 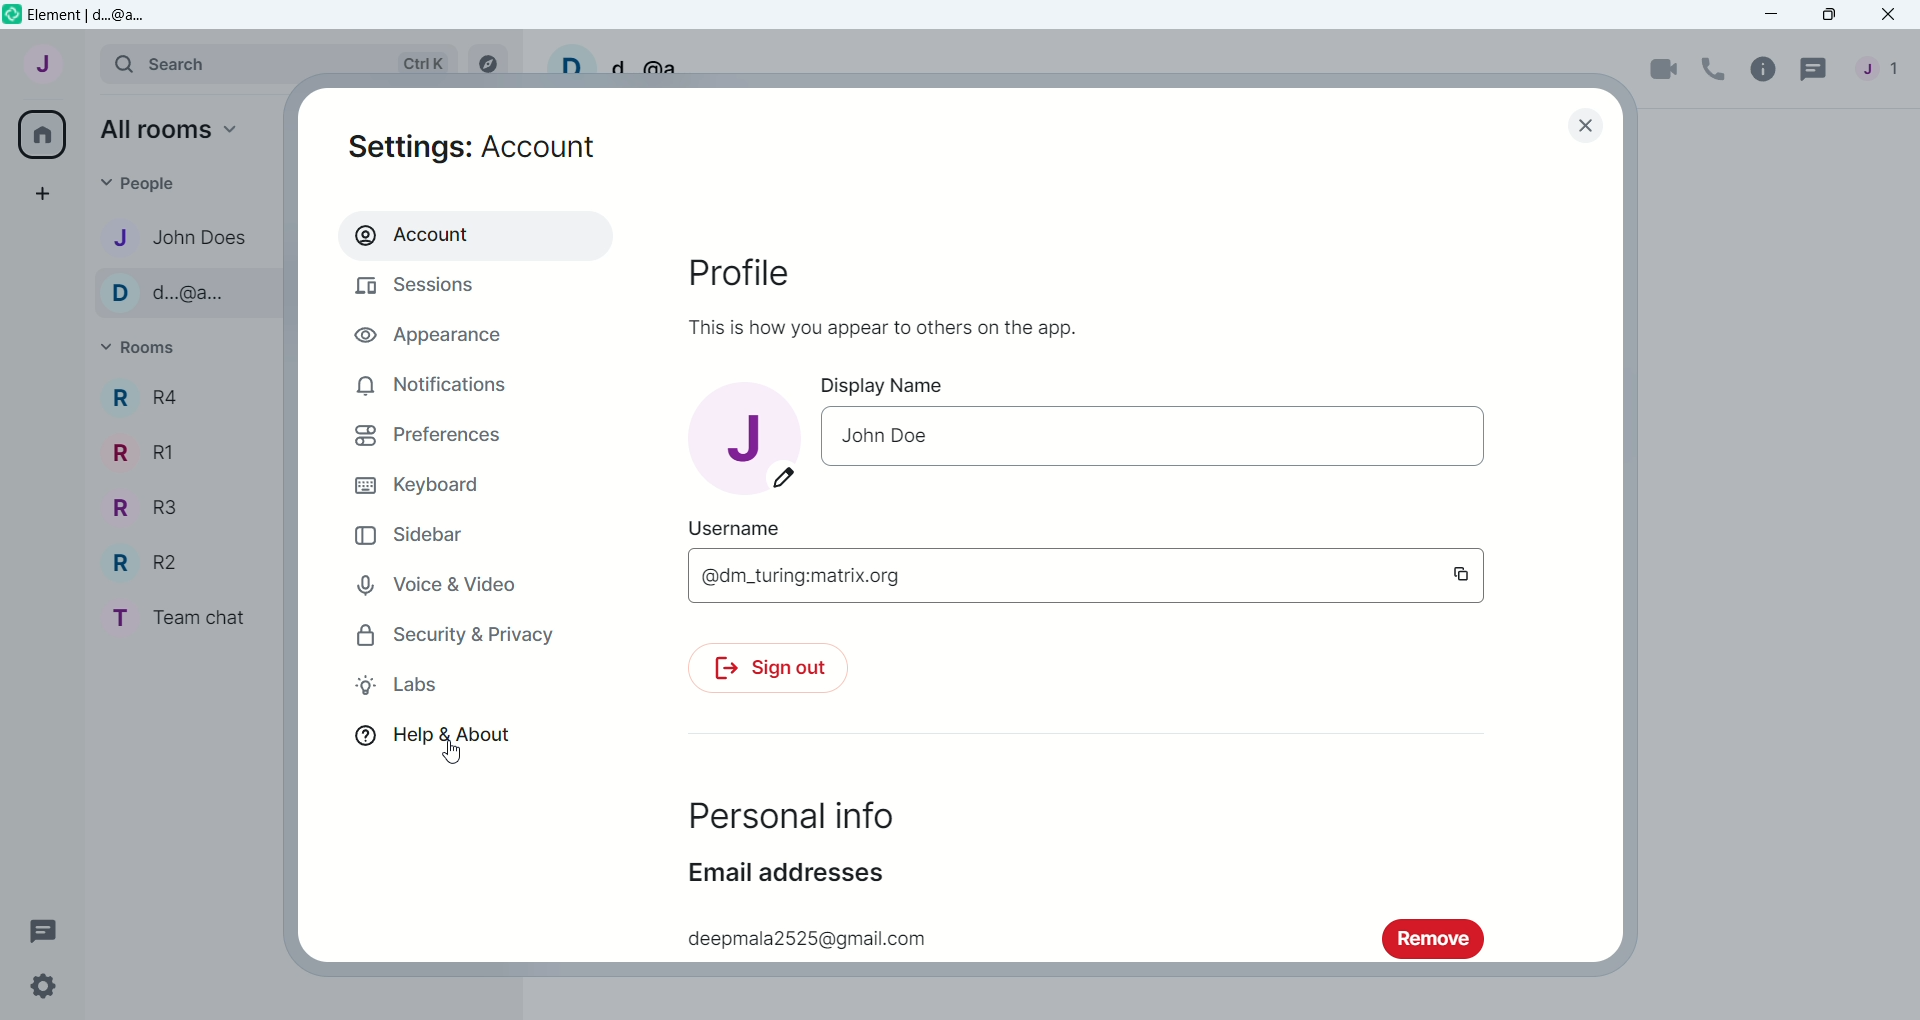 I want to click on Account, so click(x=416, y=234).